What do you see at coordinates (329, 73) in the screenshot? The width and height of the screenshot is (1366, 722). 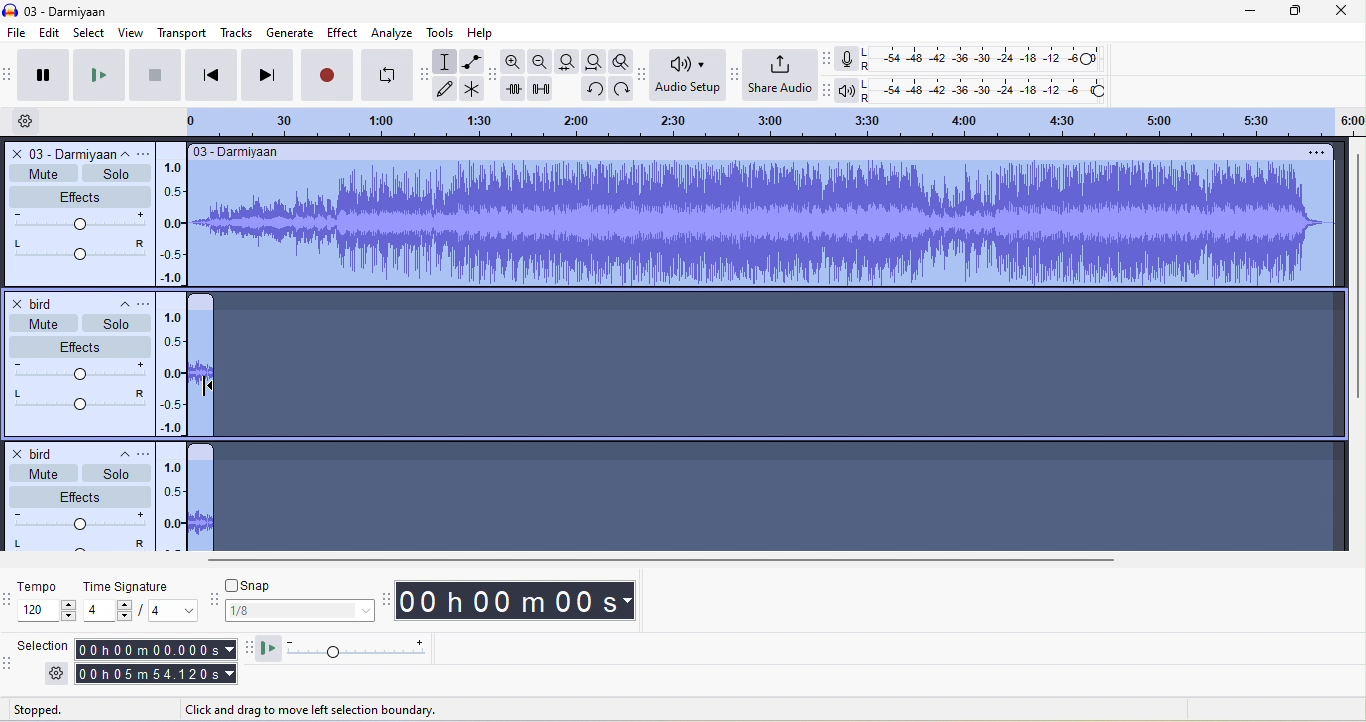 I see `record` at bounding box center [329, 73].